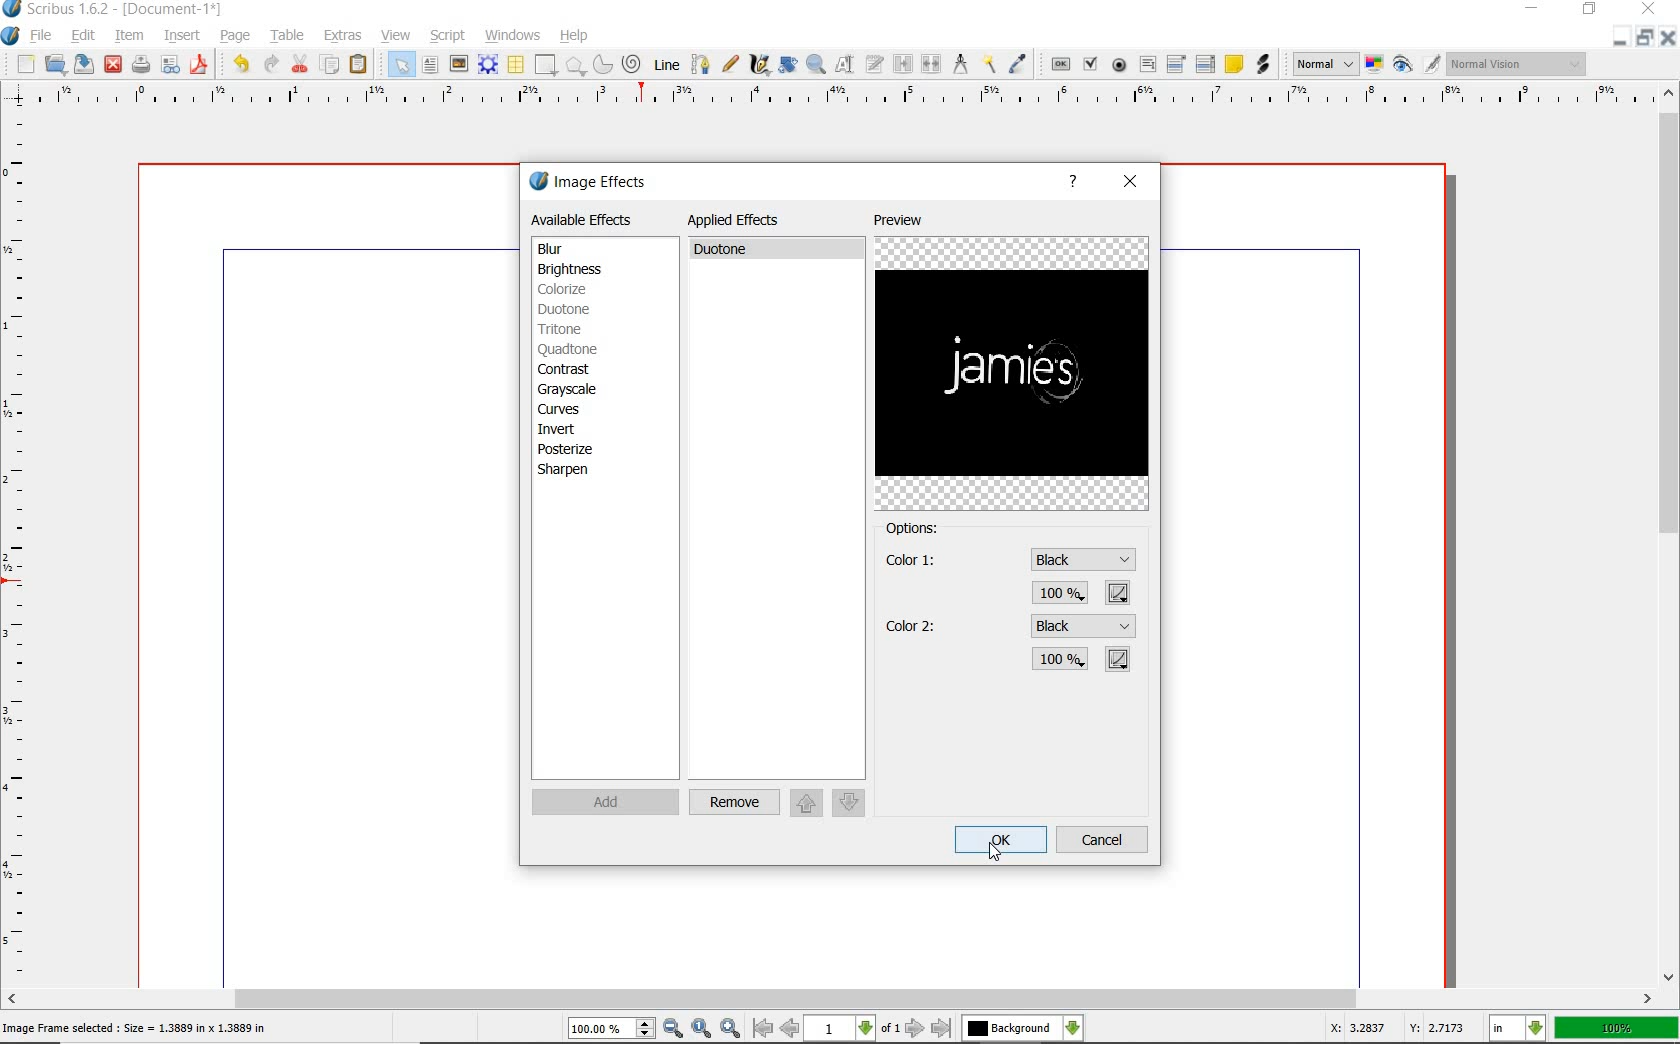  I want to click on page, so click(234, 36).